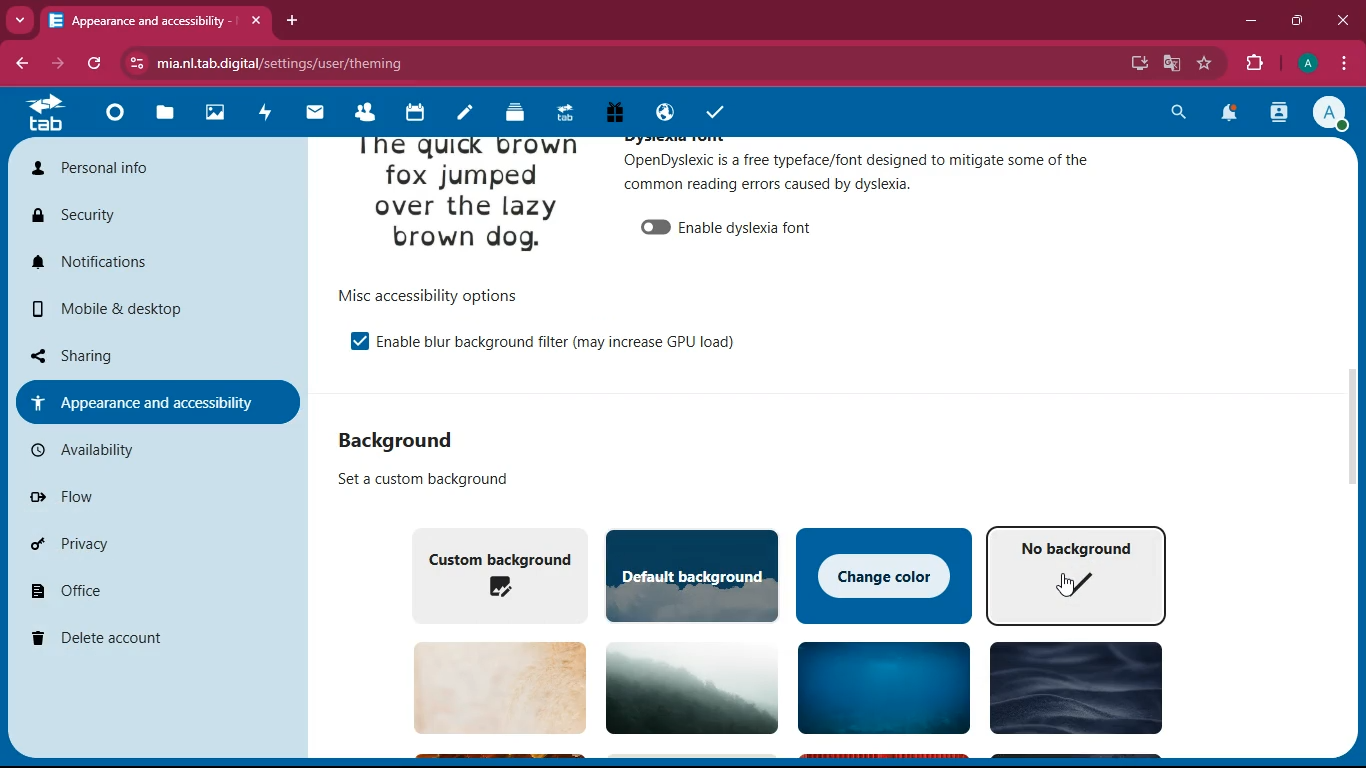 This screenshot has width=1366, height=768. Describe the element at coordinates (155, 401) in the screenshot. I see `appearance` at that location.